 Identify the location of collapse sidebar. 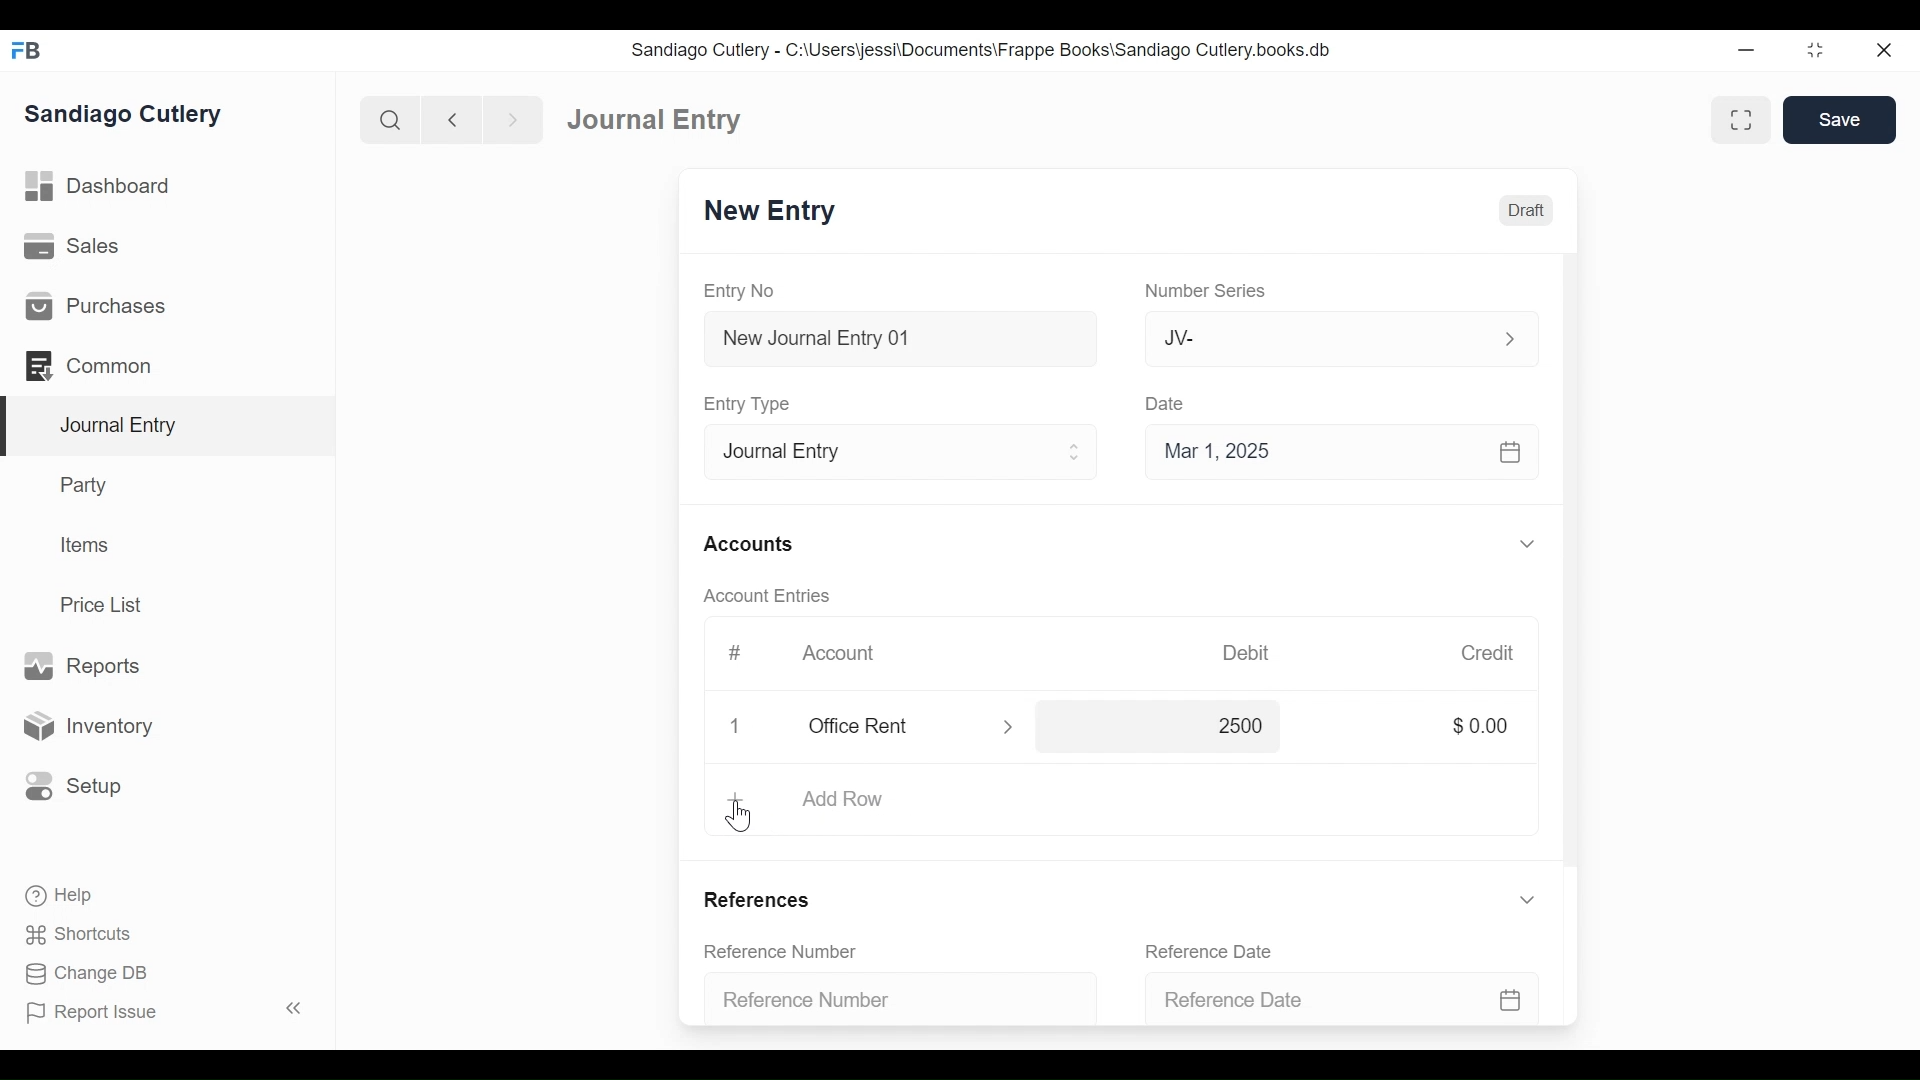
(290, 1008).